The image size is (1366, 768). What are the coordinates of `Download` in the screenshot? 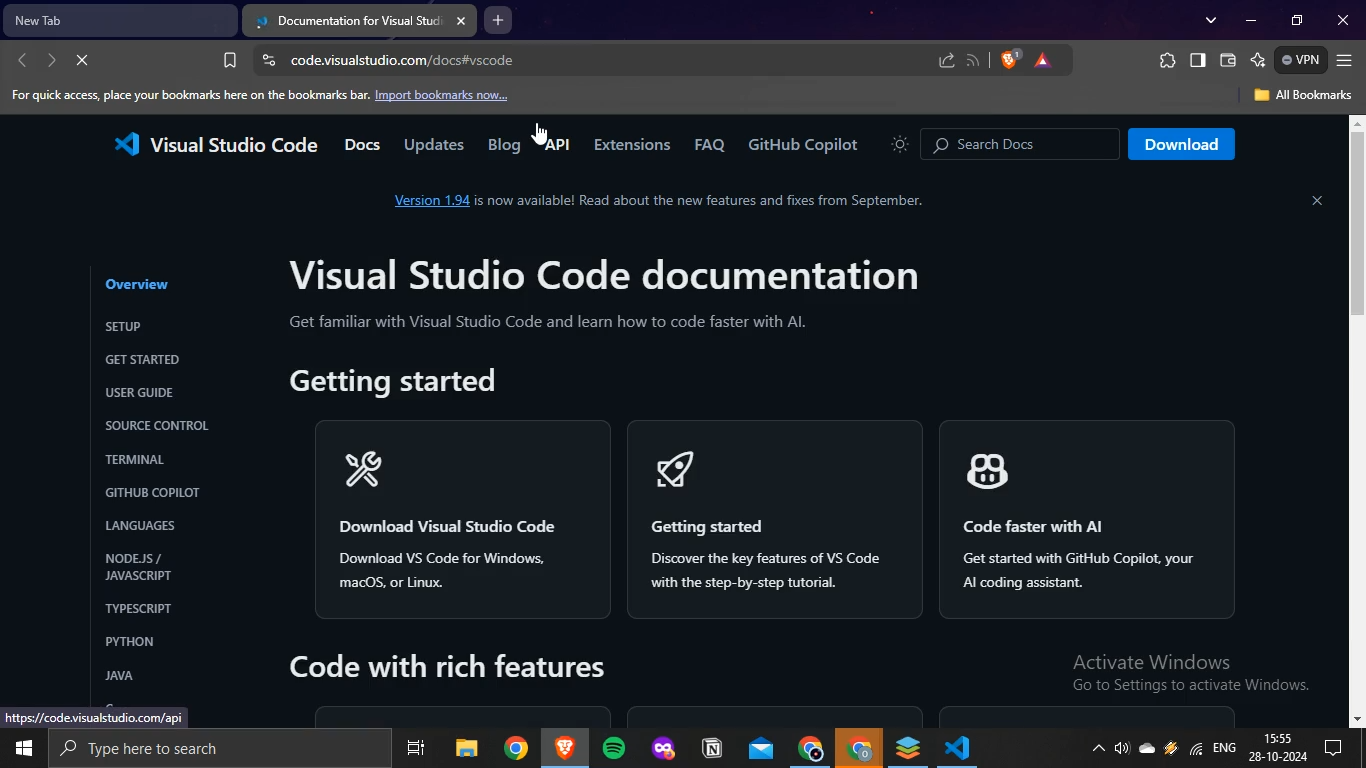 It's located at (1182, 144).